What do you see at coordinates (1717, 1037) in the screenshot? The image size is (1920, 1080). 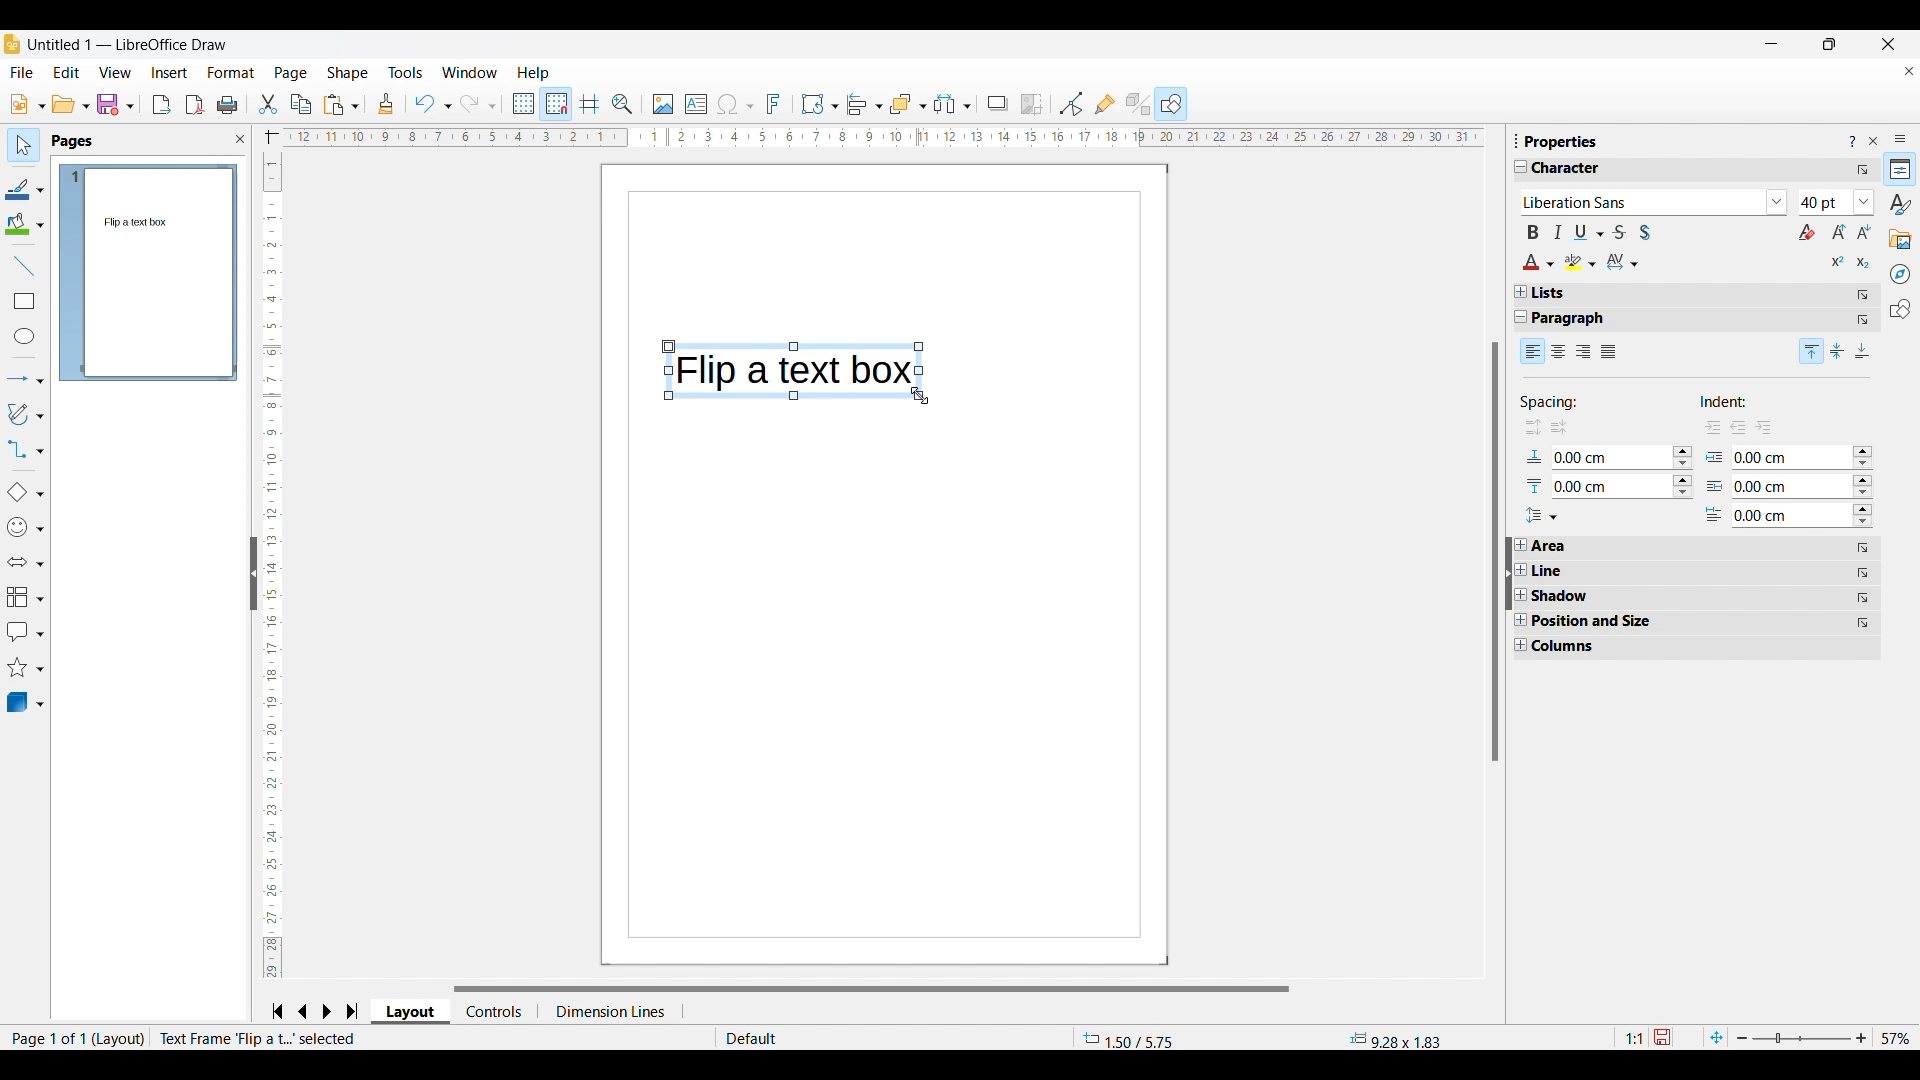 I see `Fit page to current window` at bounding box center [1717, 1037].